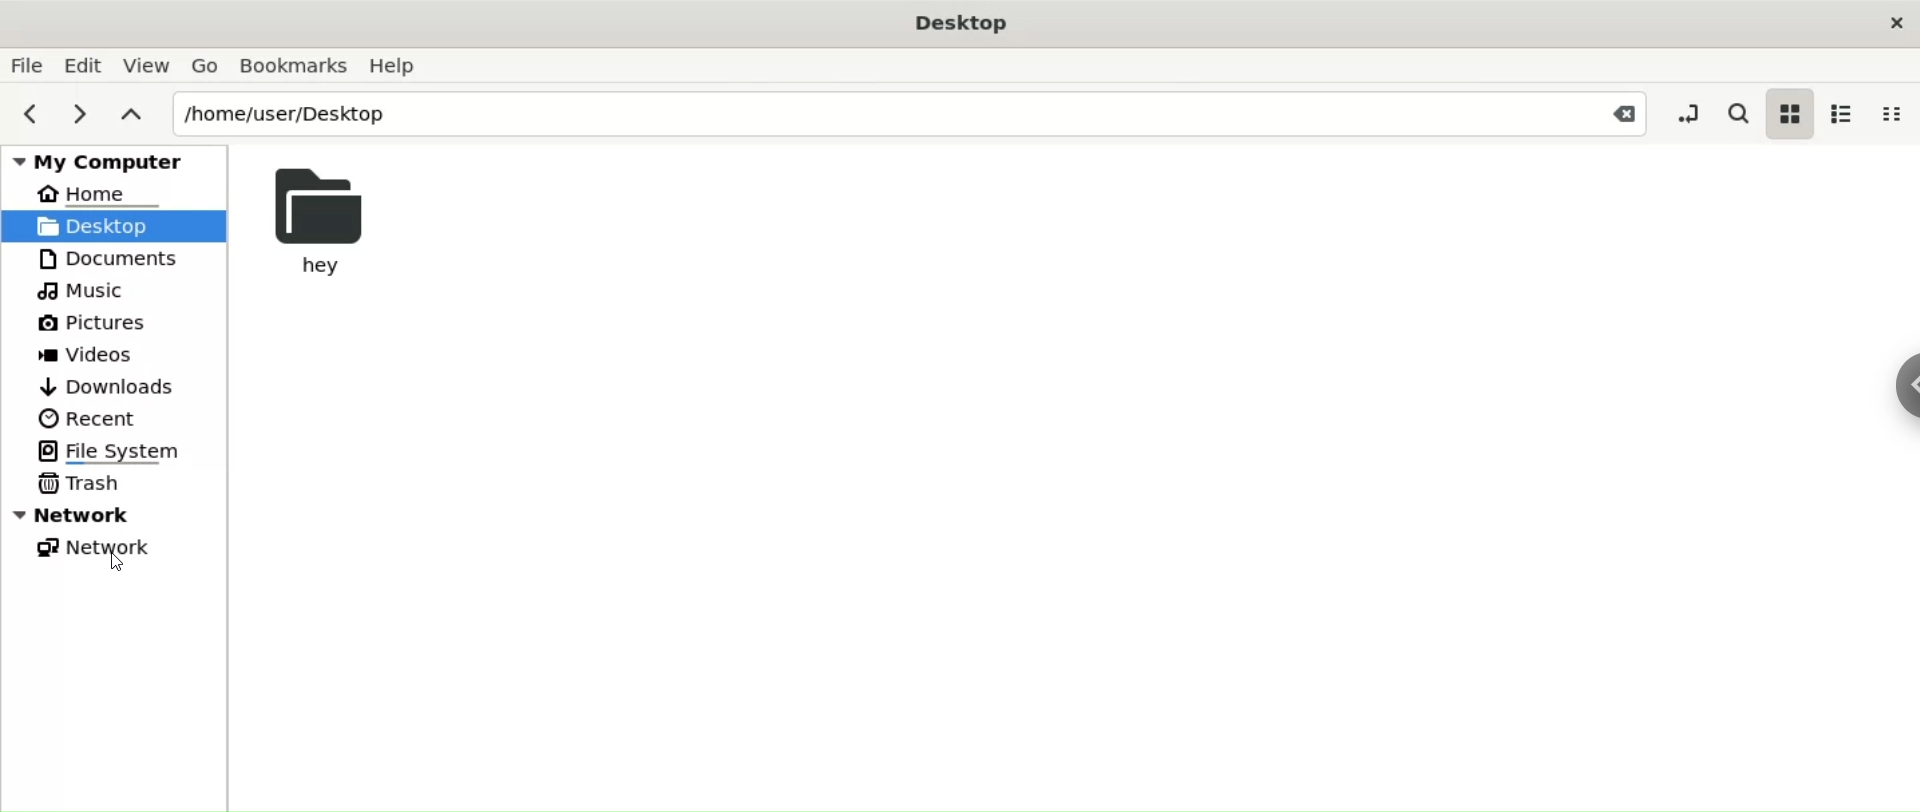 Image resolution: width=1920 pixels, height=812 pixels. What do you see at coordinates (91, 325) in the screenshot?
I see `Pictures` at bounding box center [91, 325].